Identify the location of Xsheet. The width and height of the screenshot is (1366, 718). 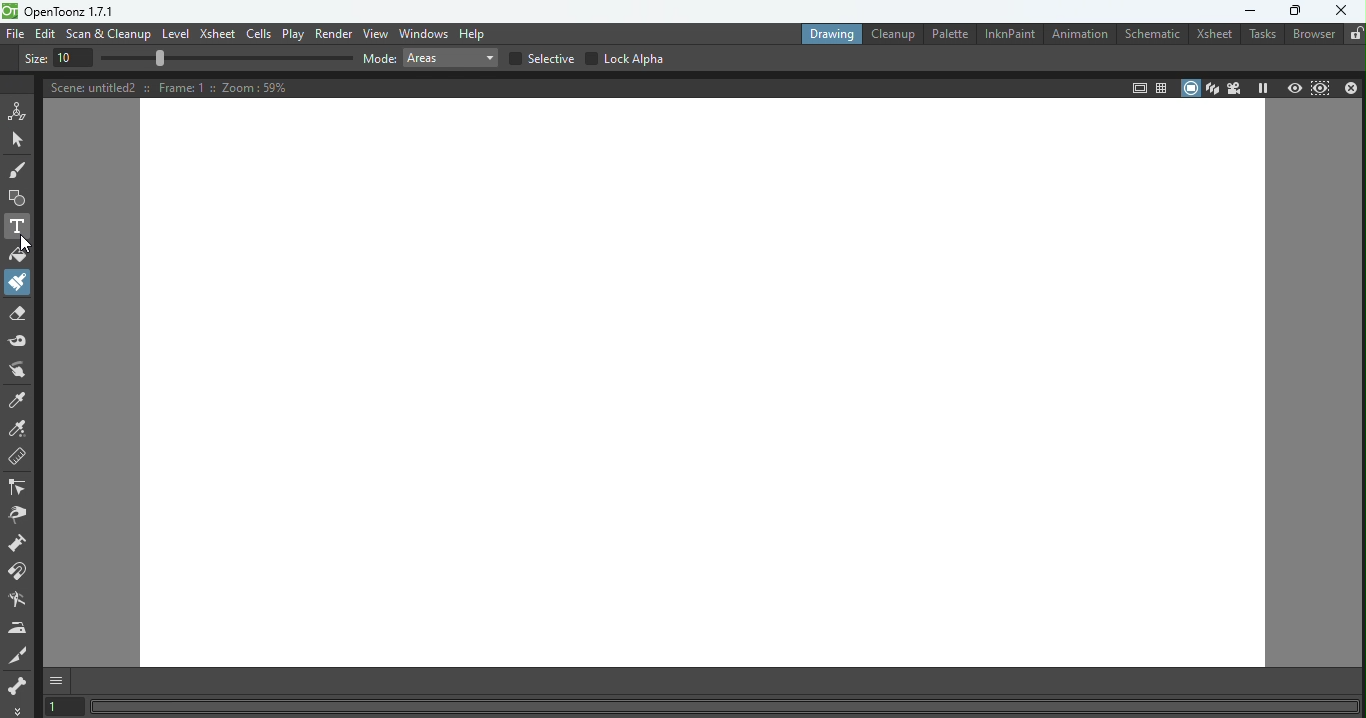
(1213, 36).